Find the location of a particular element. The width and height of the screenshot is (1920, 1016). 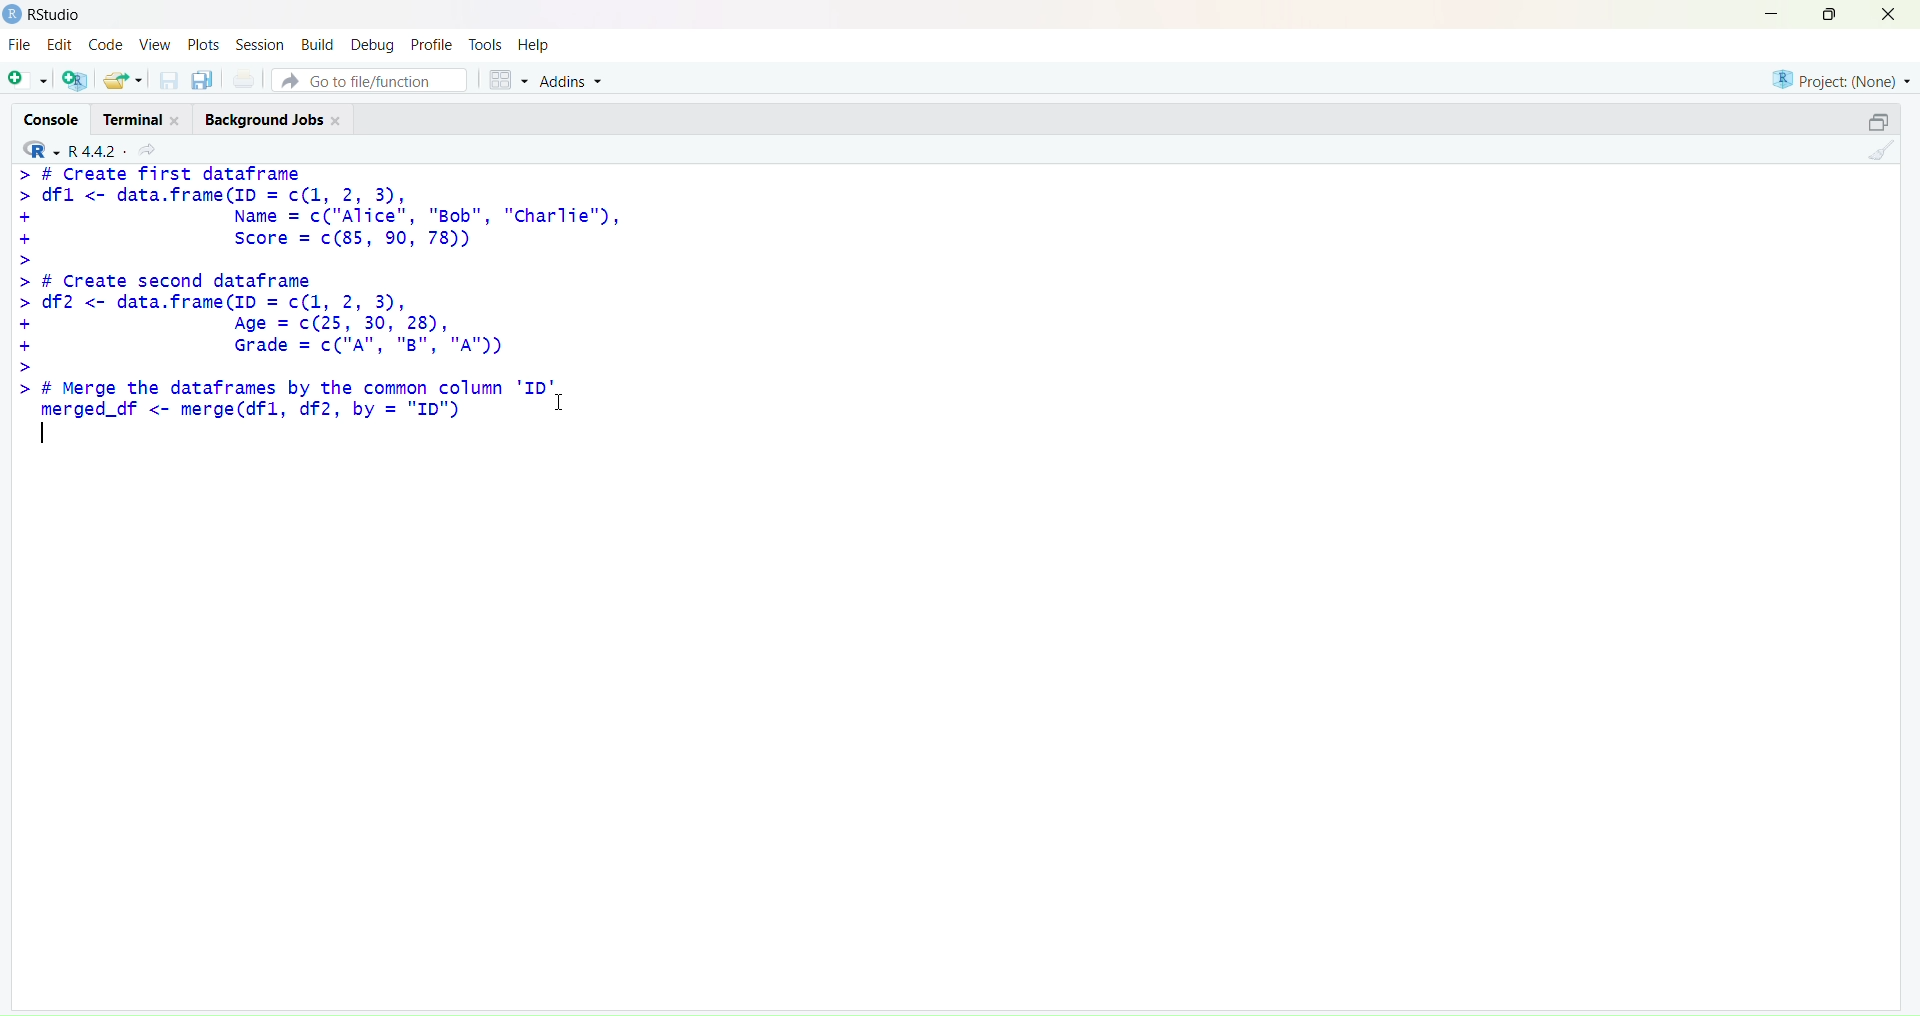

share current directory is located at coordinates (147, 151).